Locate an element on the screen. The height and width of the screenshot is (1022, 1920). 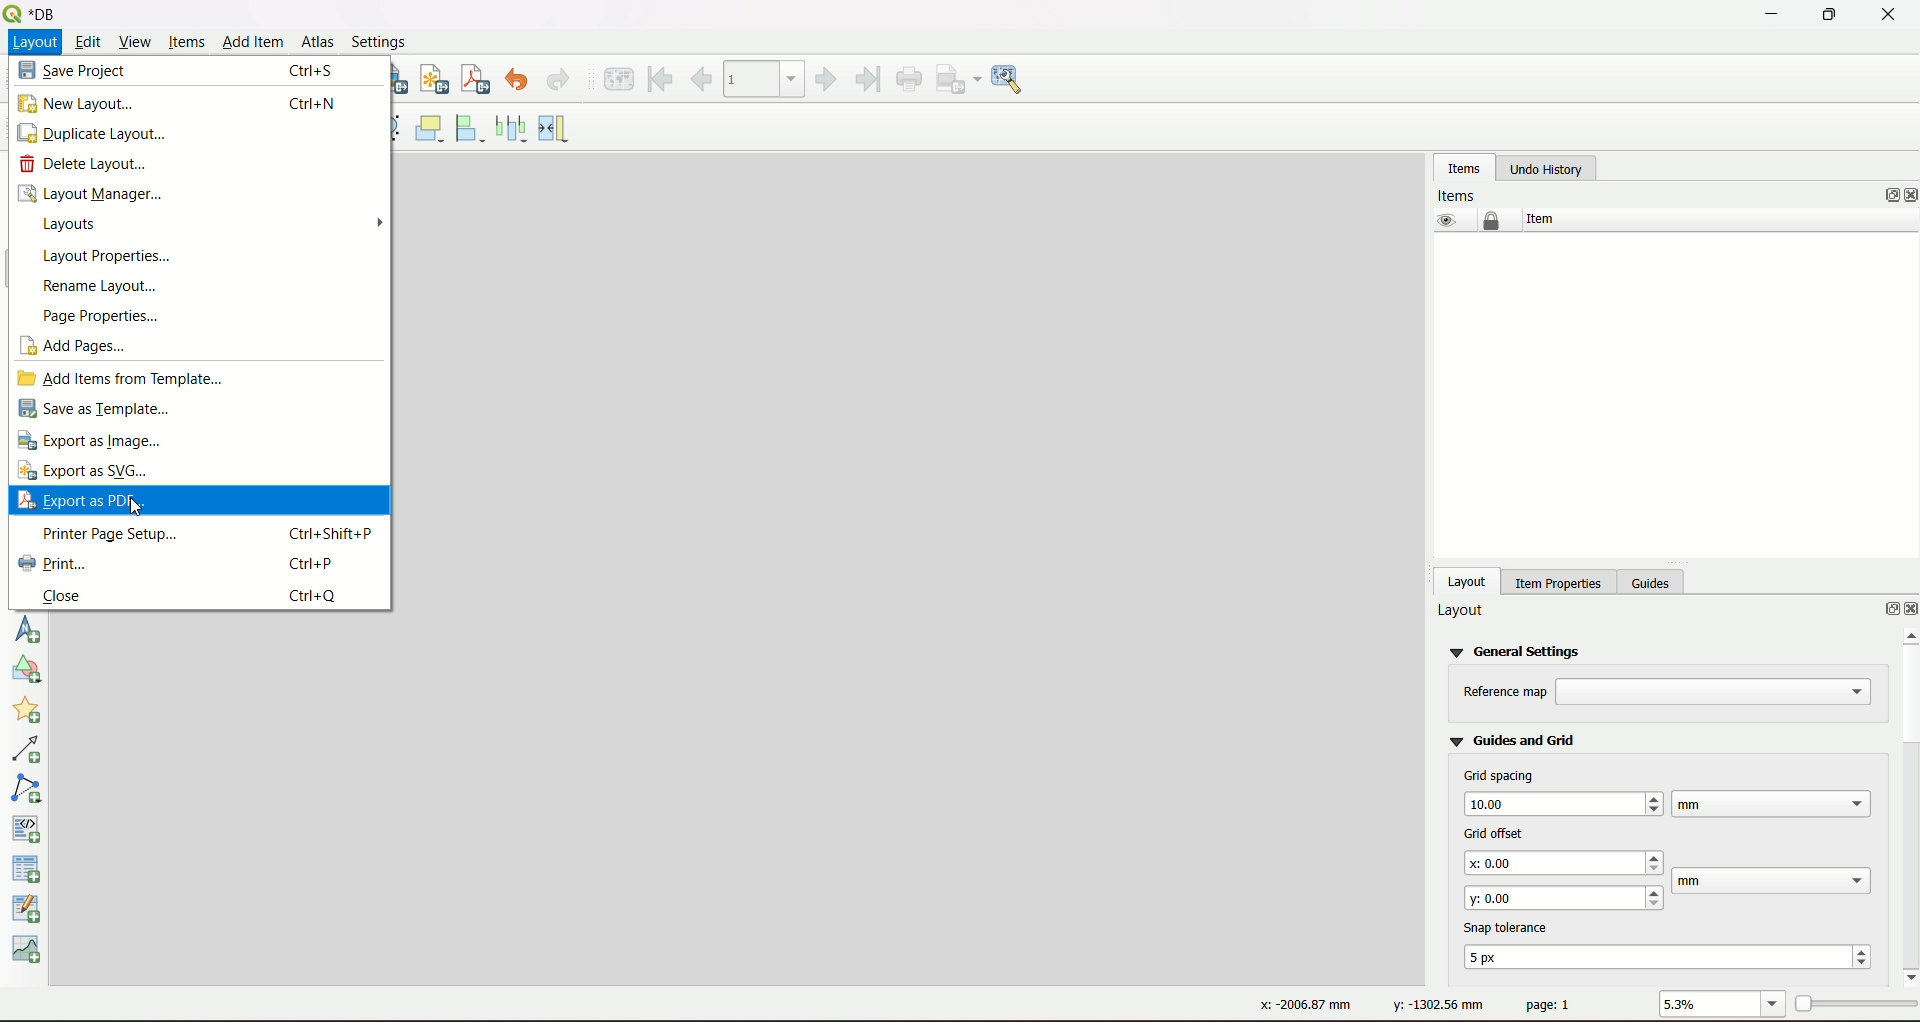
items is located at coordinates (1464, 167).